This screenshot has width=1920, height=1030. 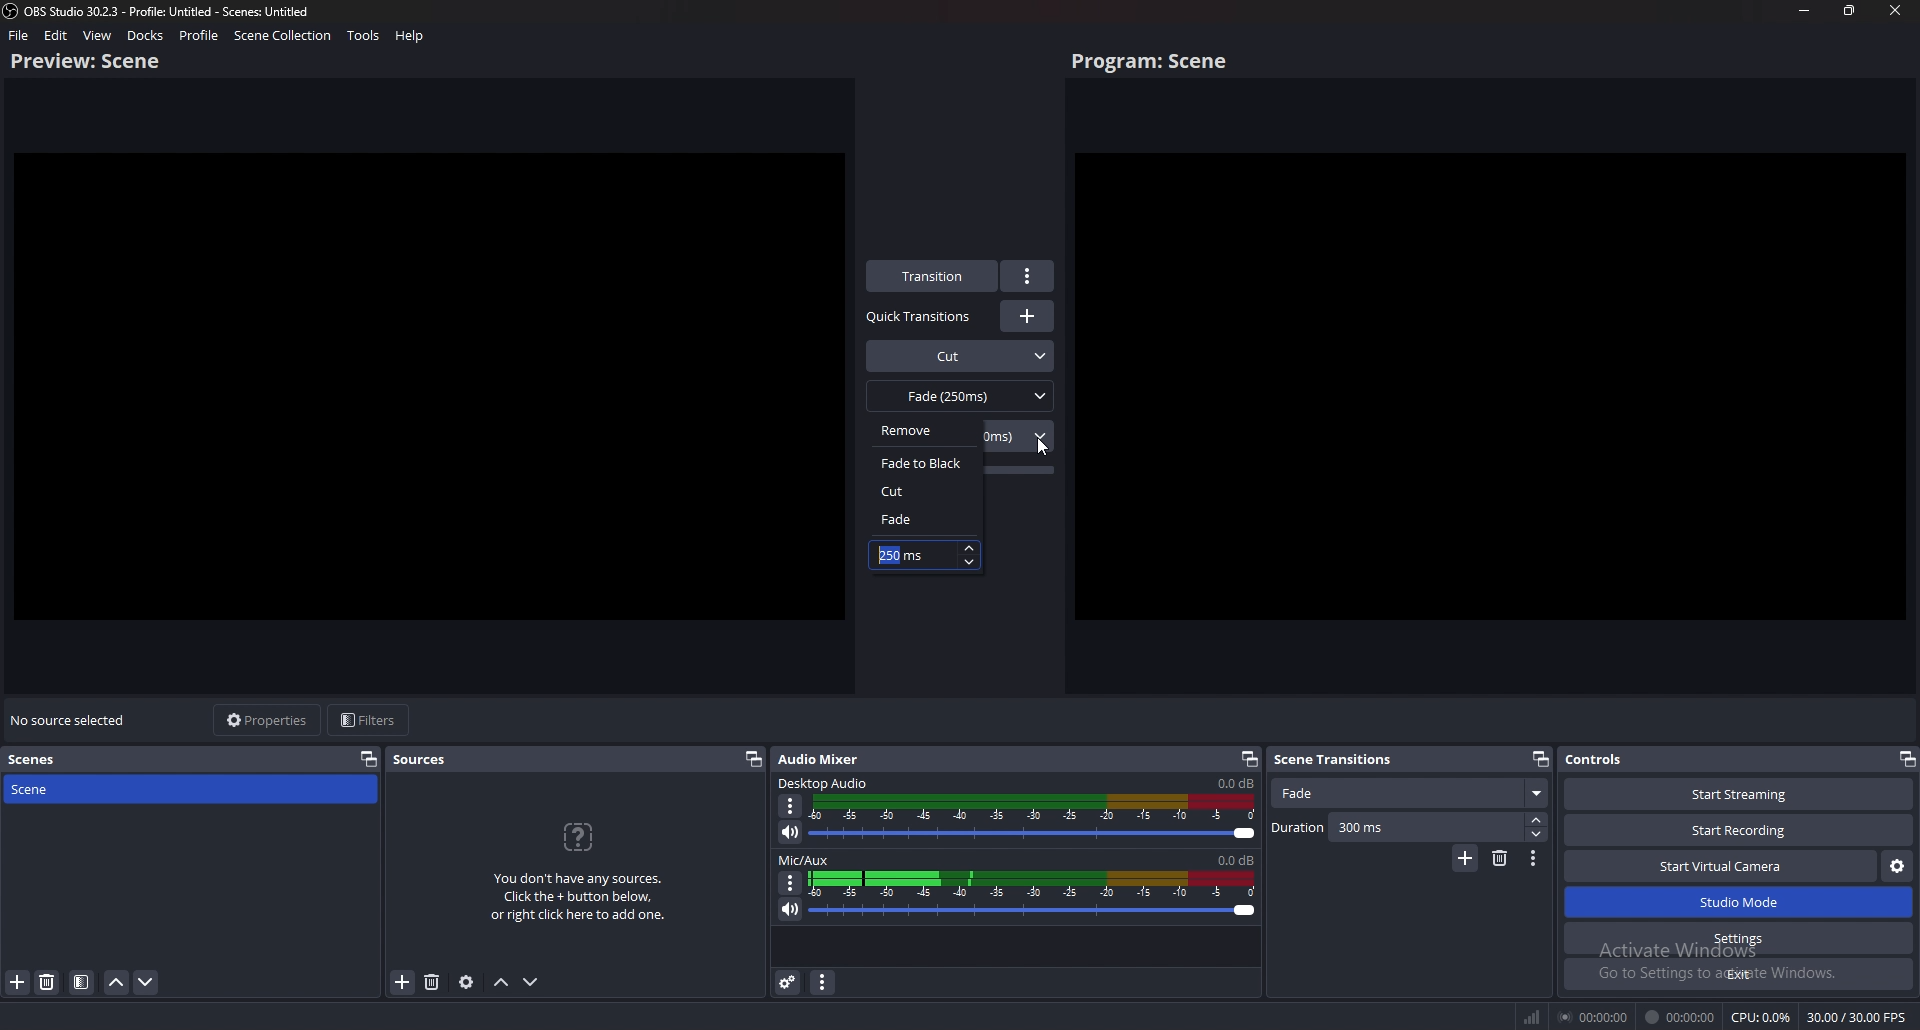 What do you see at coordinates (17, 982) in the screenshot?
I see `add scene` at bounding box center [17, 982].